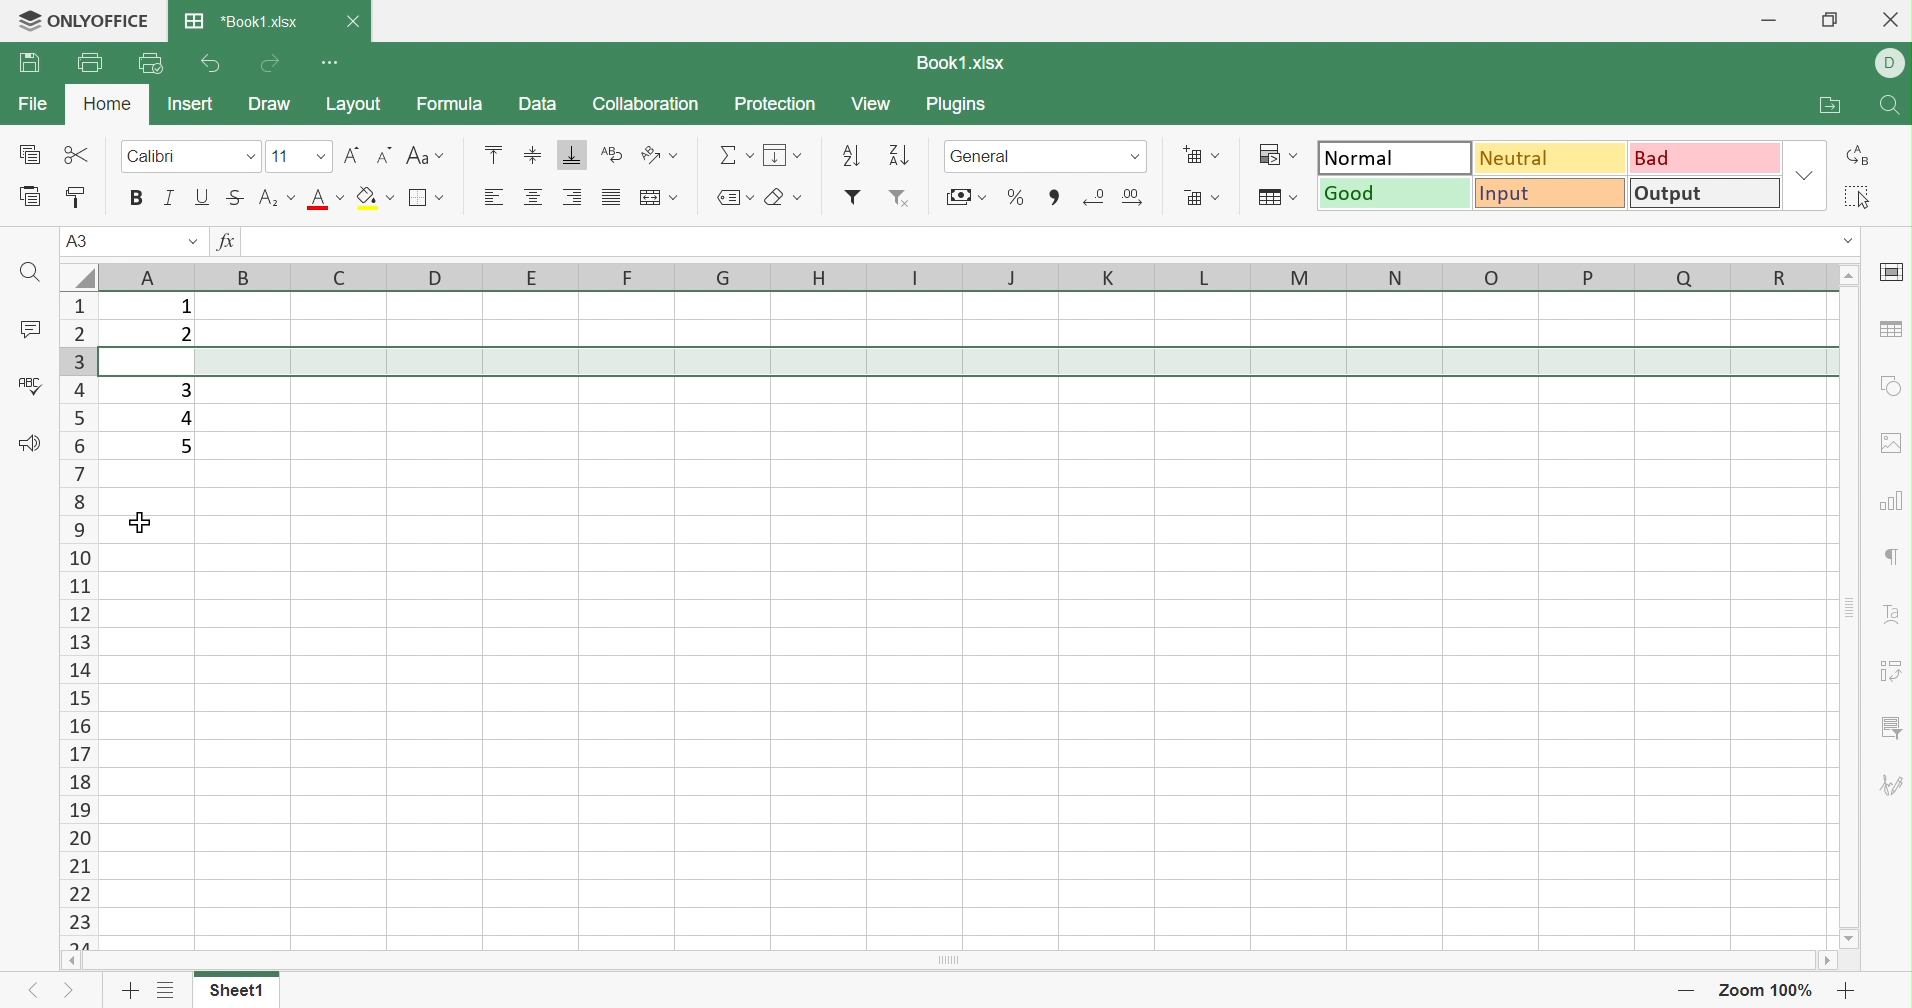 The image size is (1912, 1008). I want to click on Ascending order, so click(850, 153).